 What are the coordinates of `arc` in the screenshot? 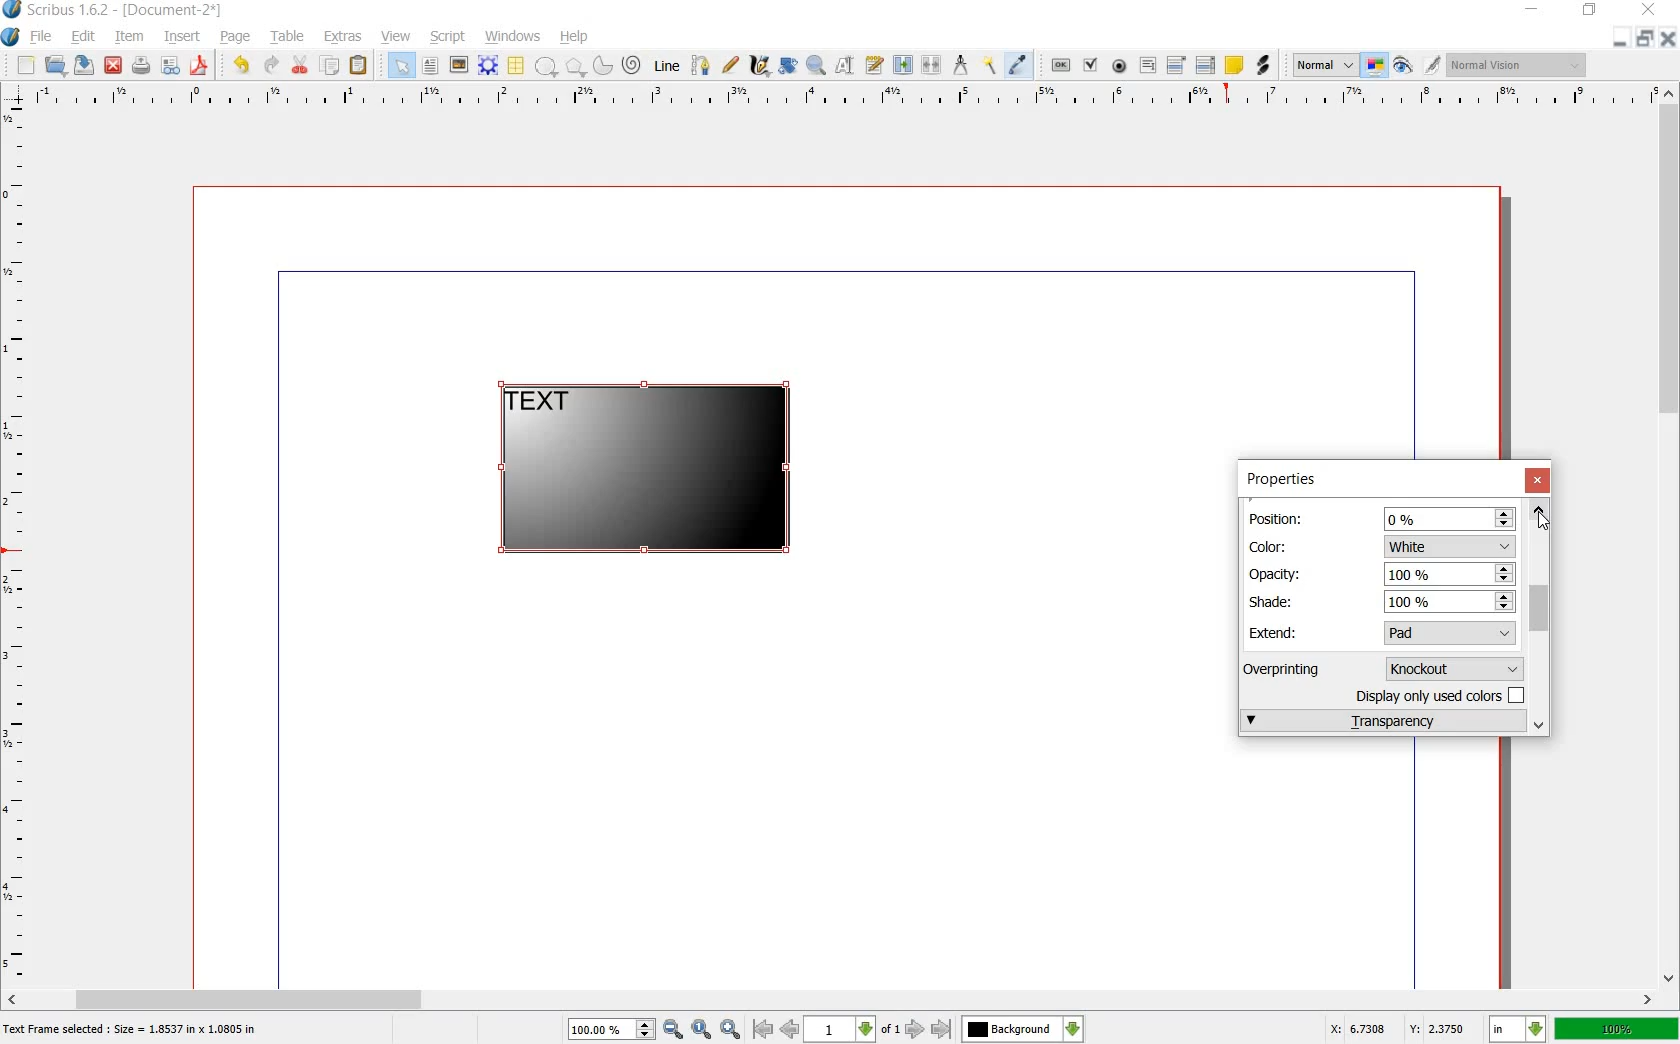 It's located at (601, 64).